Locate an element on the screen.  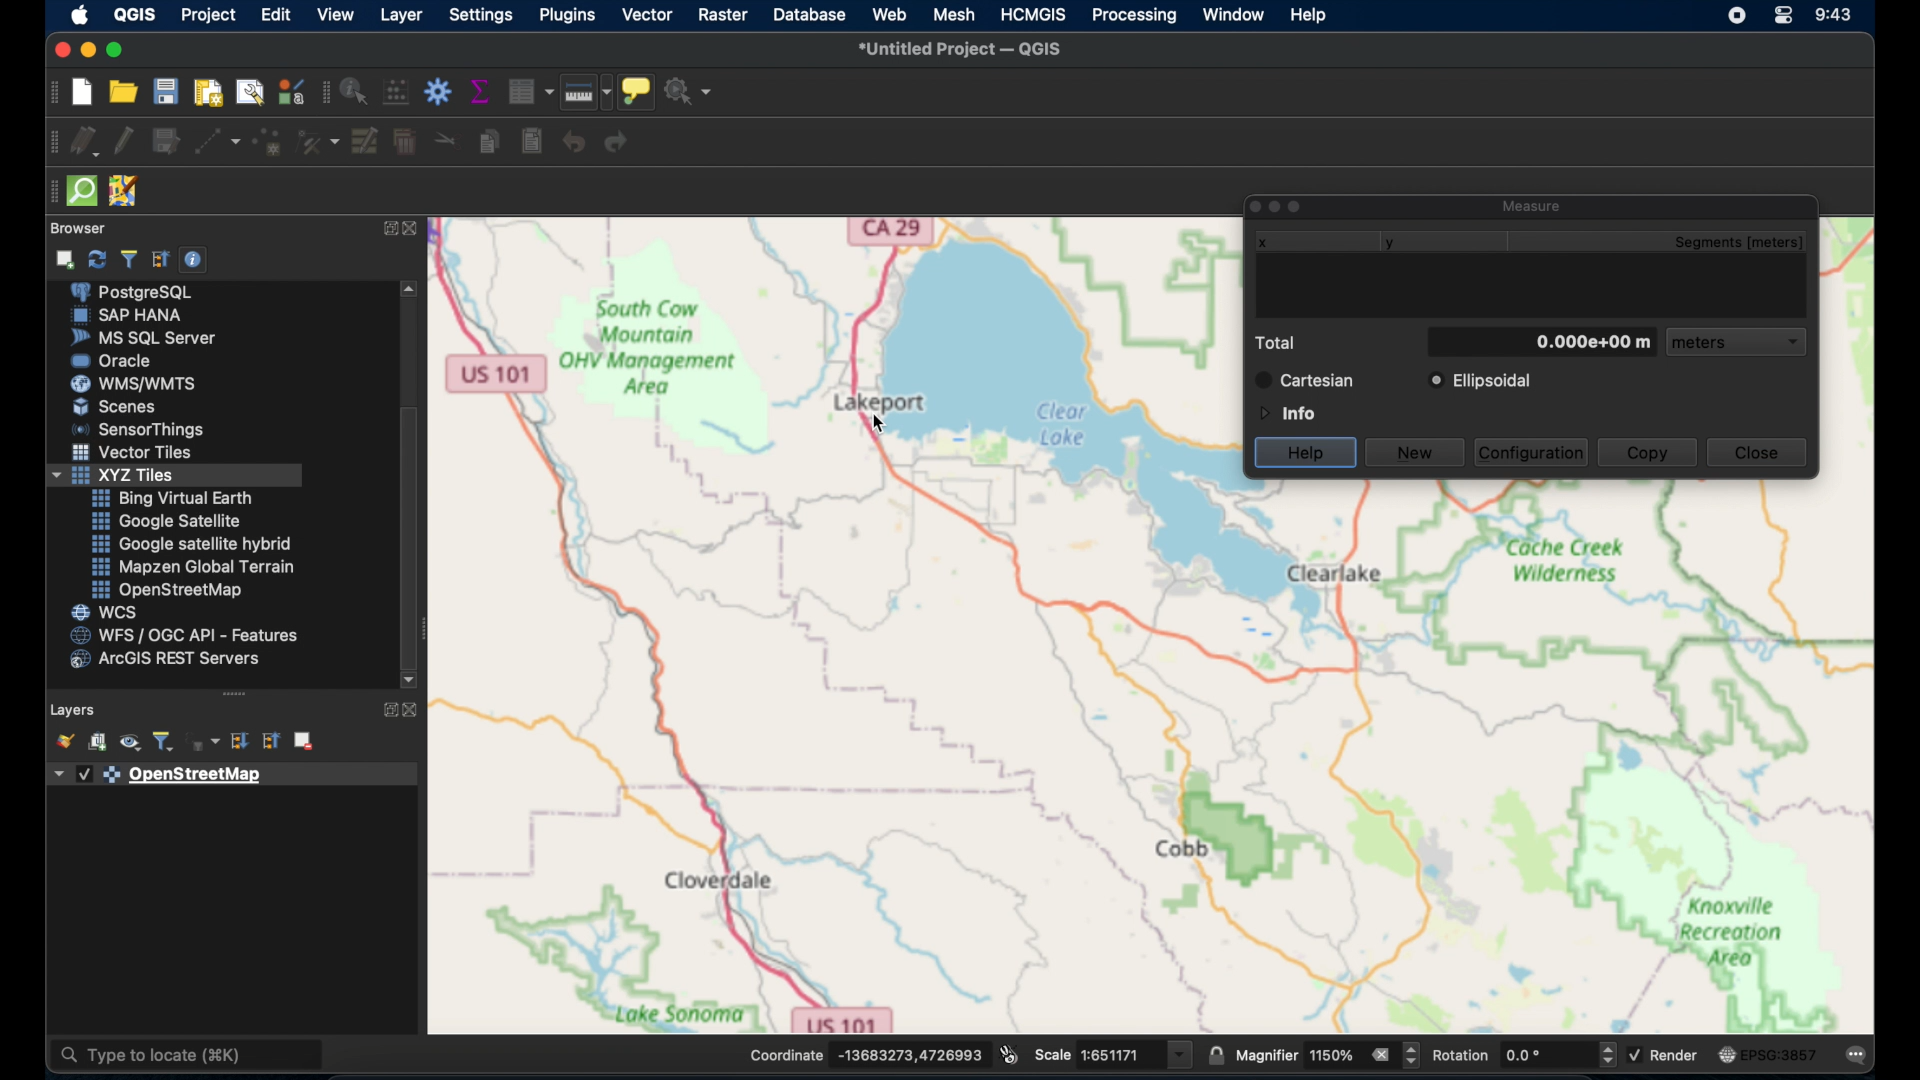
scroll down arrow is located at coordinates (409, 679).